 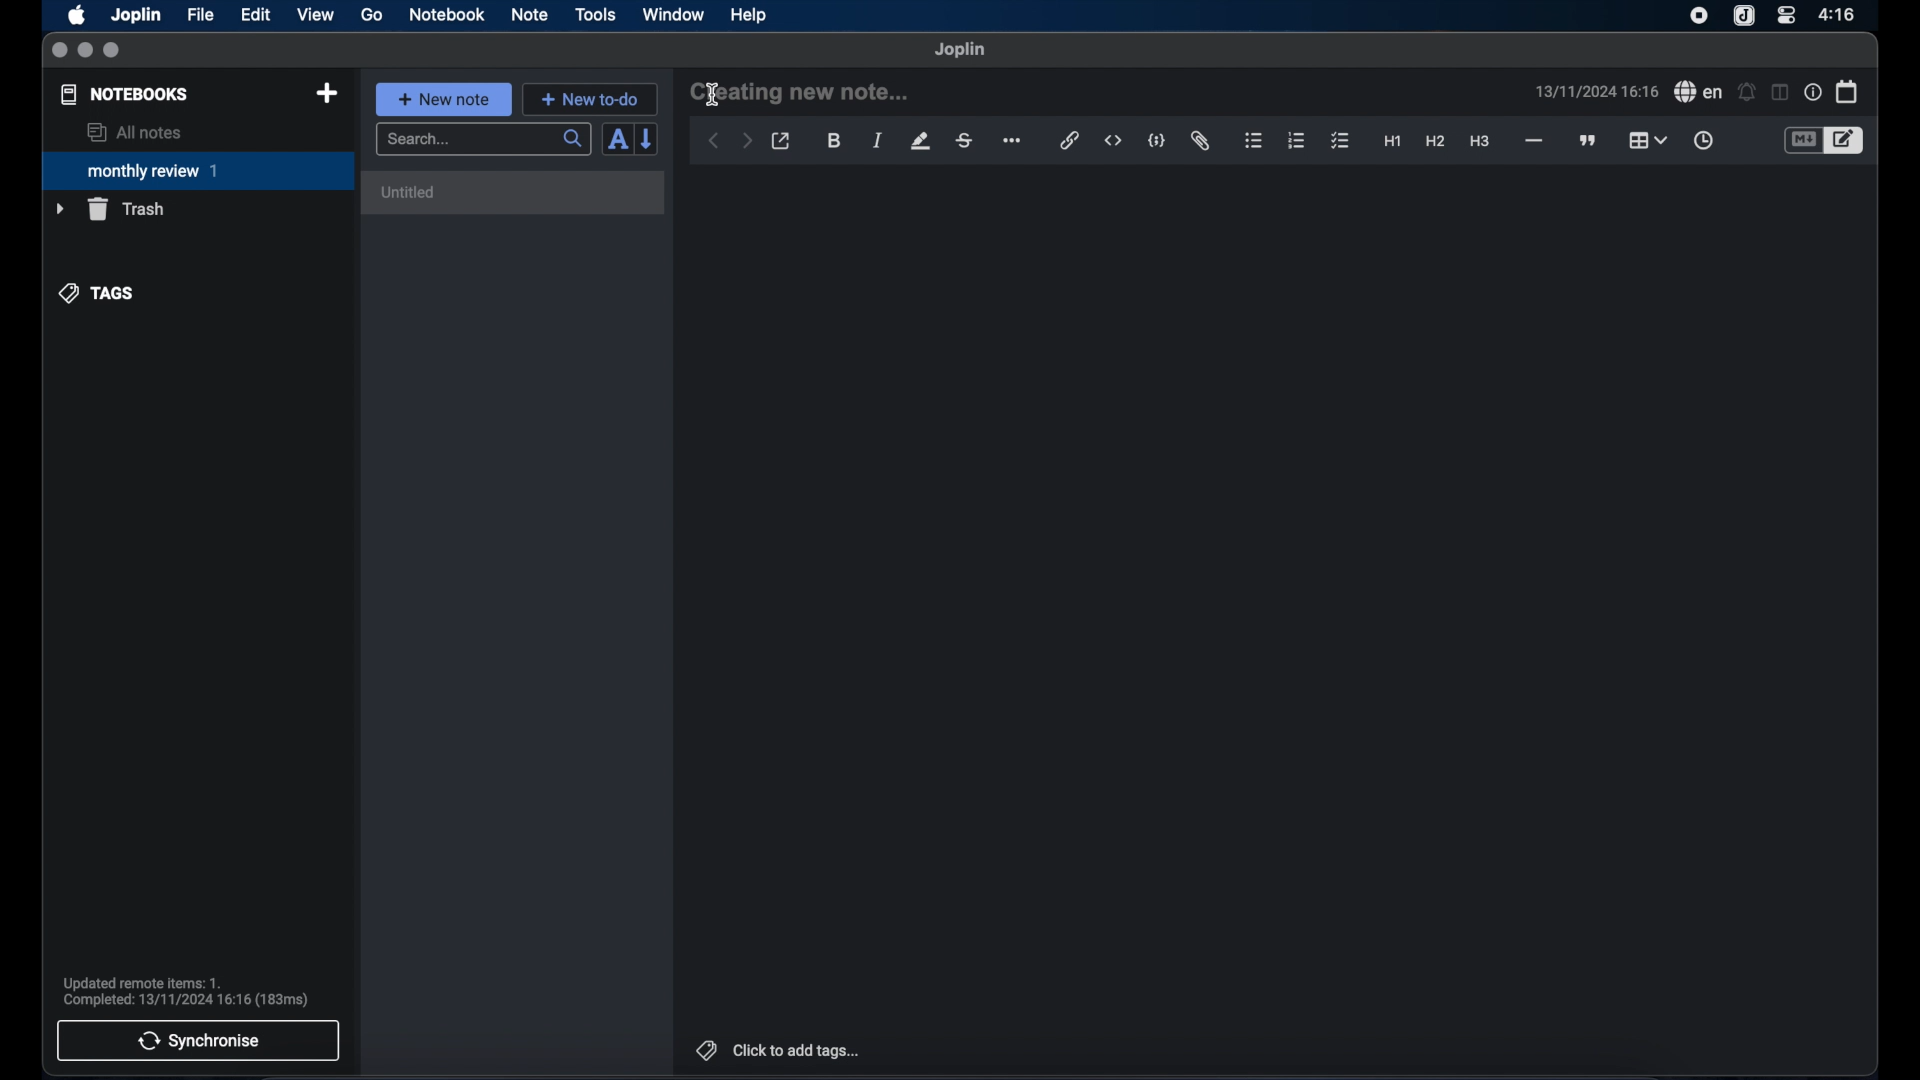 I want to click on reverse sort order, so click(x=648, y=138).